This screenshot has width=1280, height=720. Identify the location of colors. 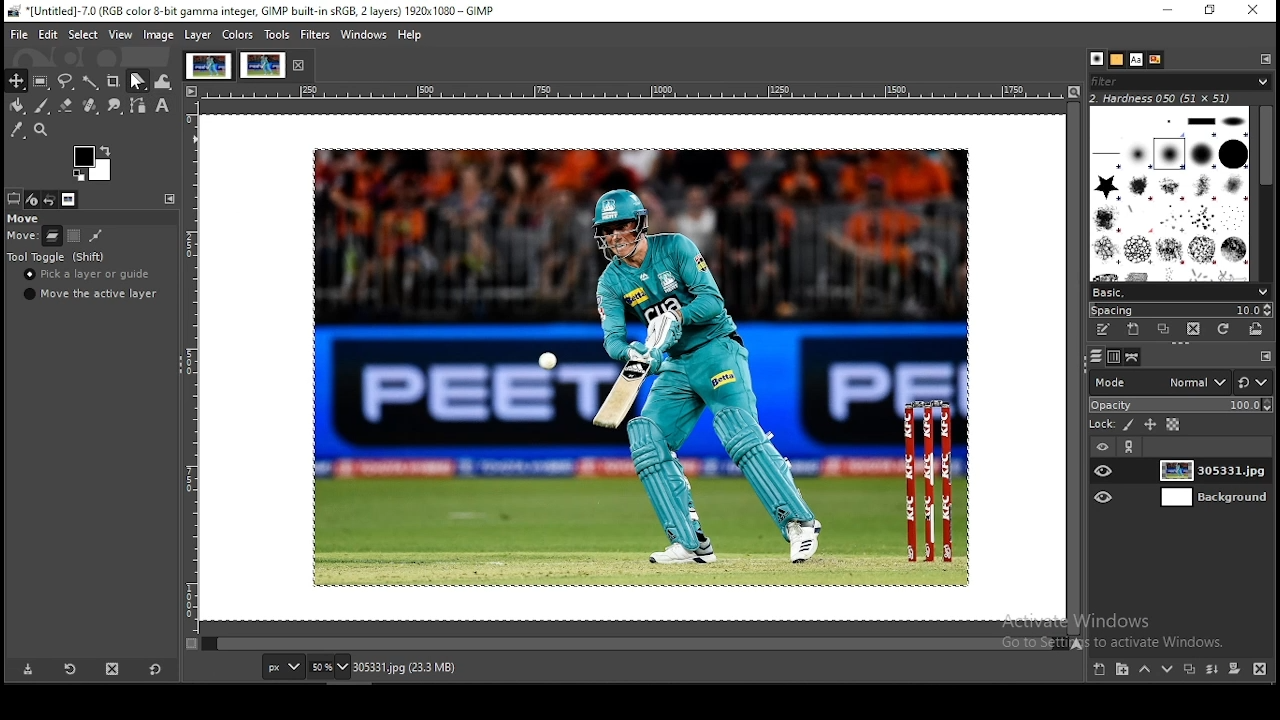
(238, 35).